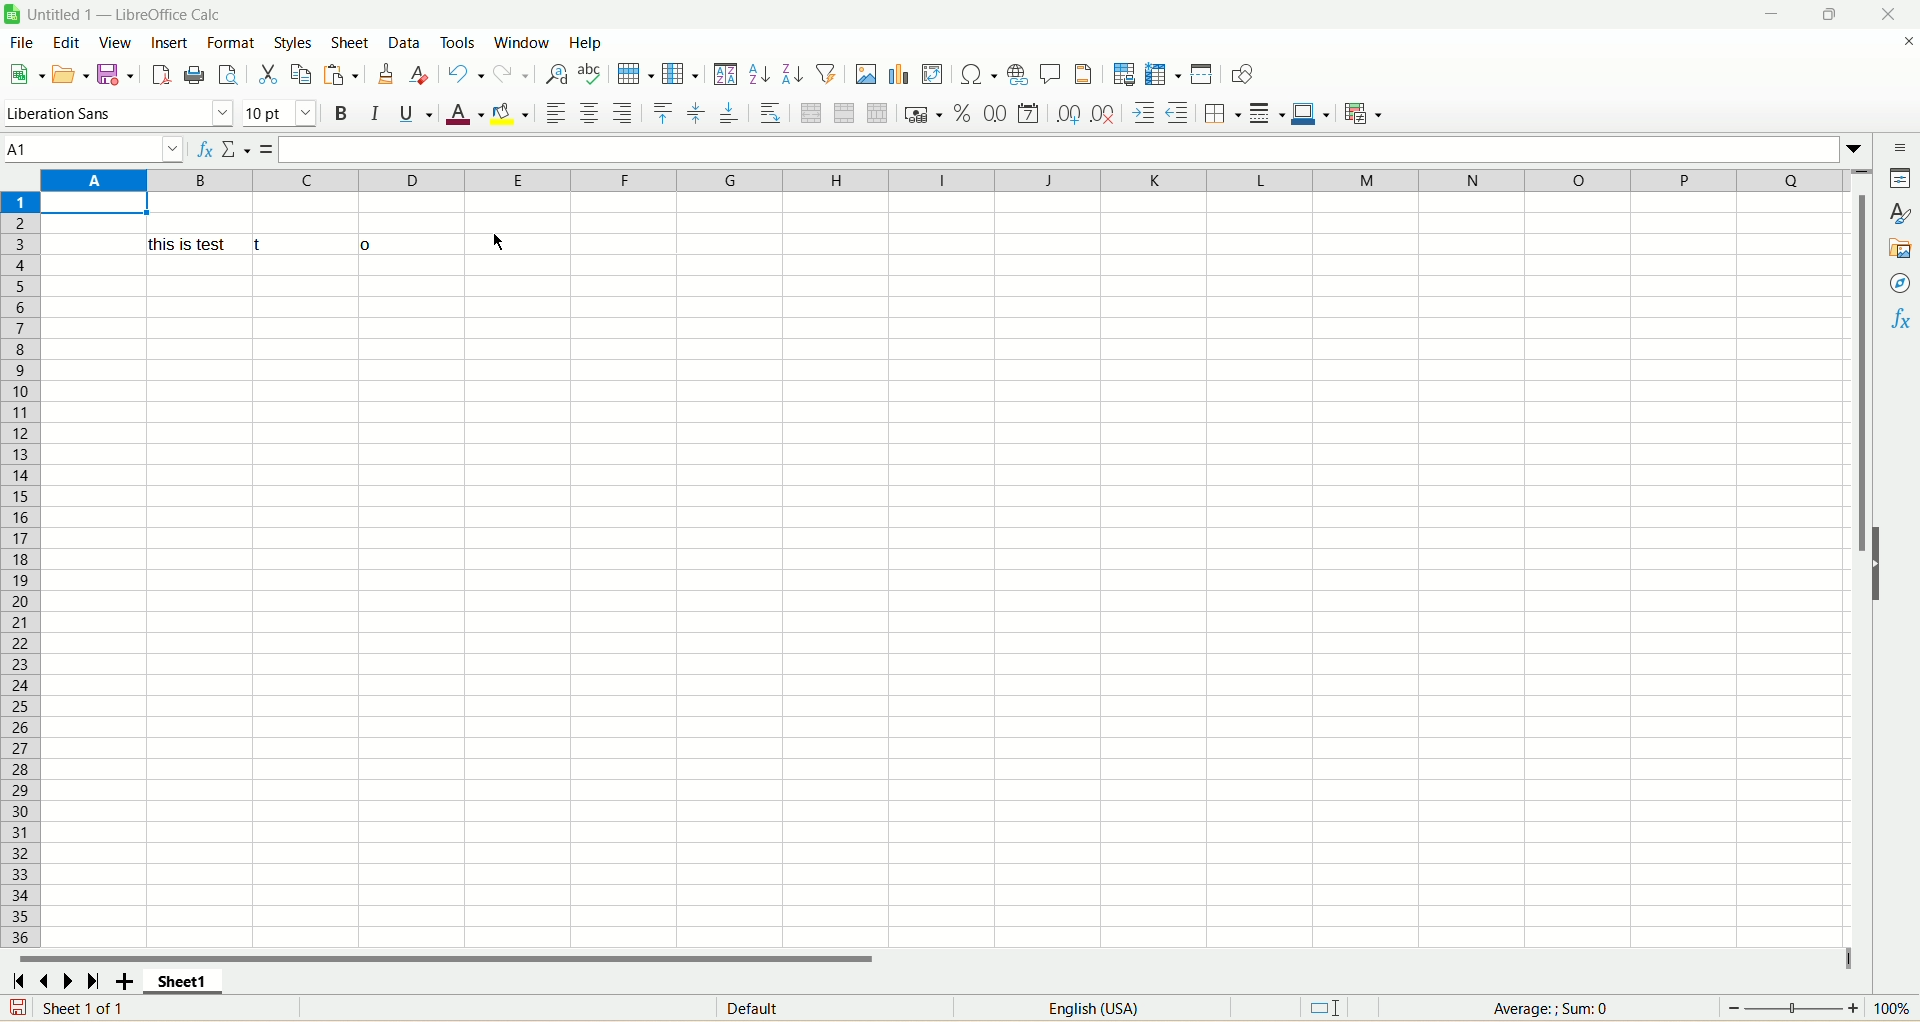 This screenshot has width=1920, height=1022. Describe the element at coordinates (18, 566) in the screenshot. I see `row` at that location.